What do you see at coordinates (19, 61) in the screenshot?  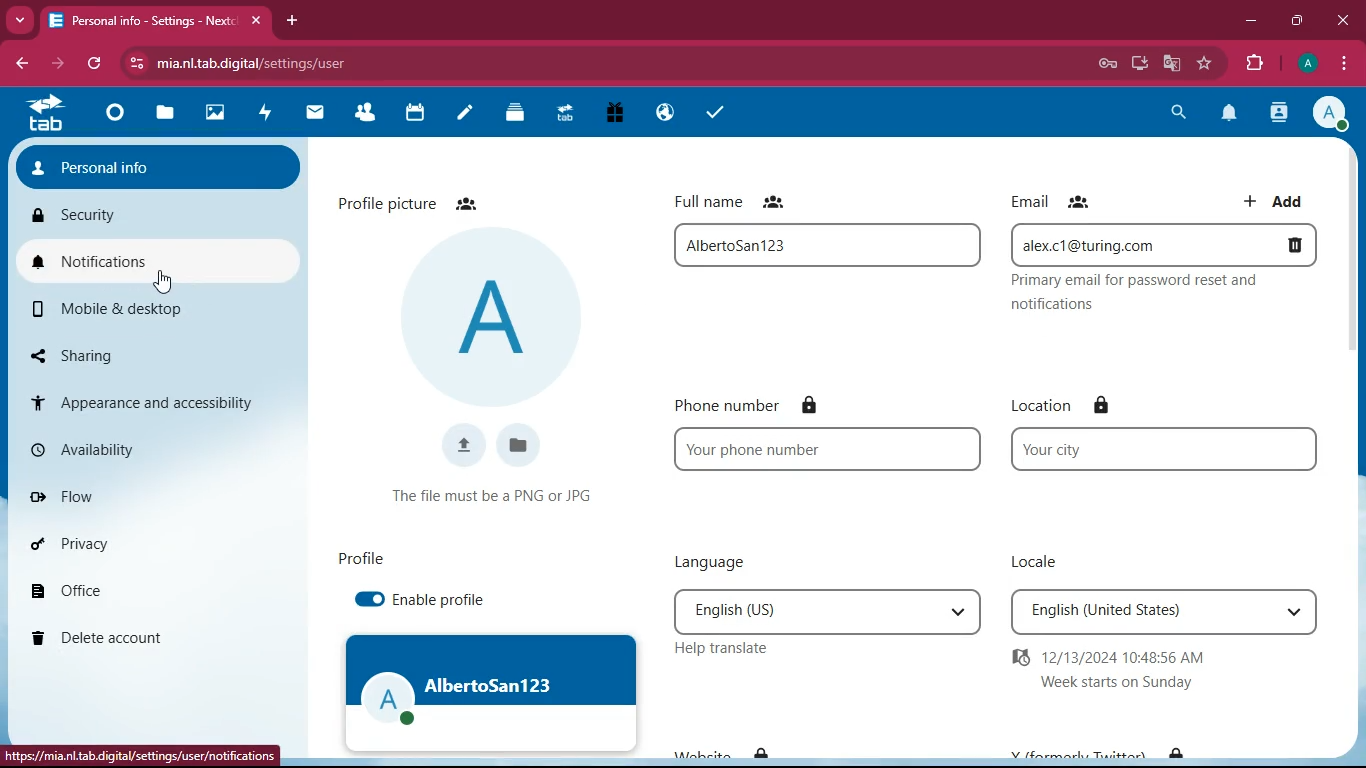 I see `backward` at bounding box center [19, 61].